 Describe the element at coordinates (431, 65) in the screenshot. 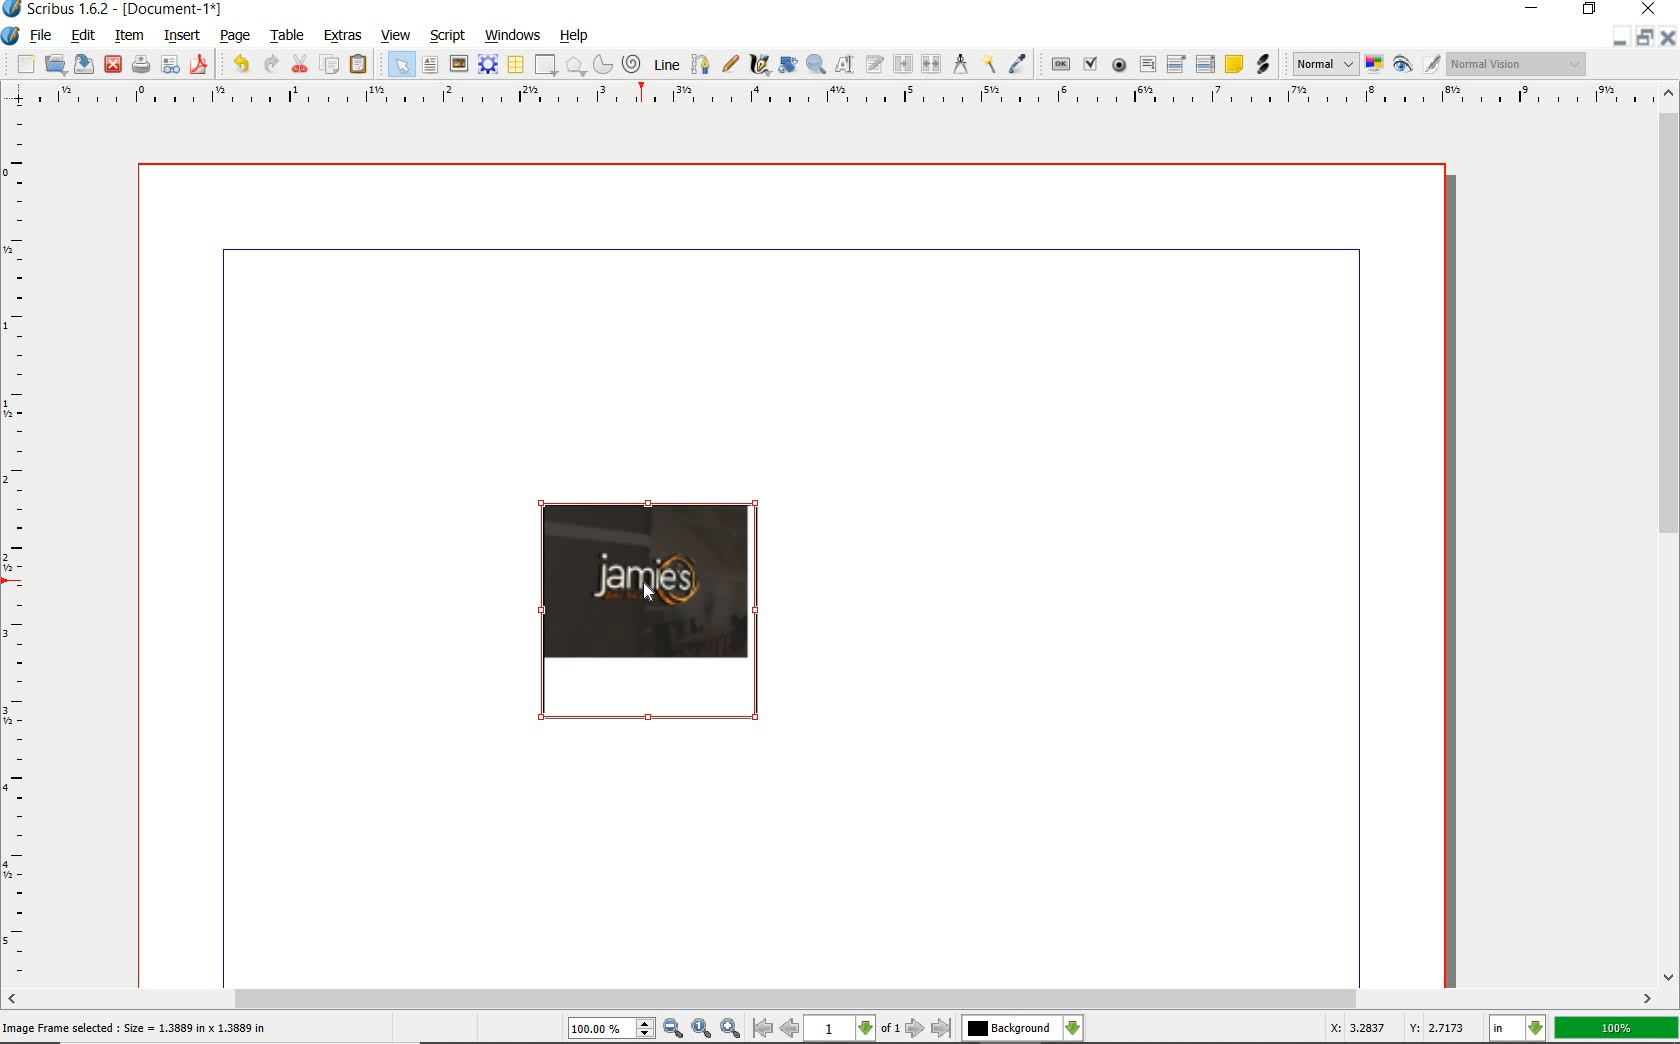

I see `text frame` at that location.